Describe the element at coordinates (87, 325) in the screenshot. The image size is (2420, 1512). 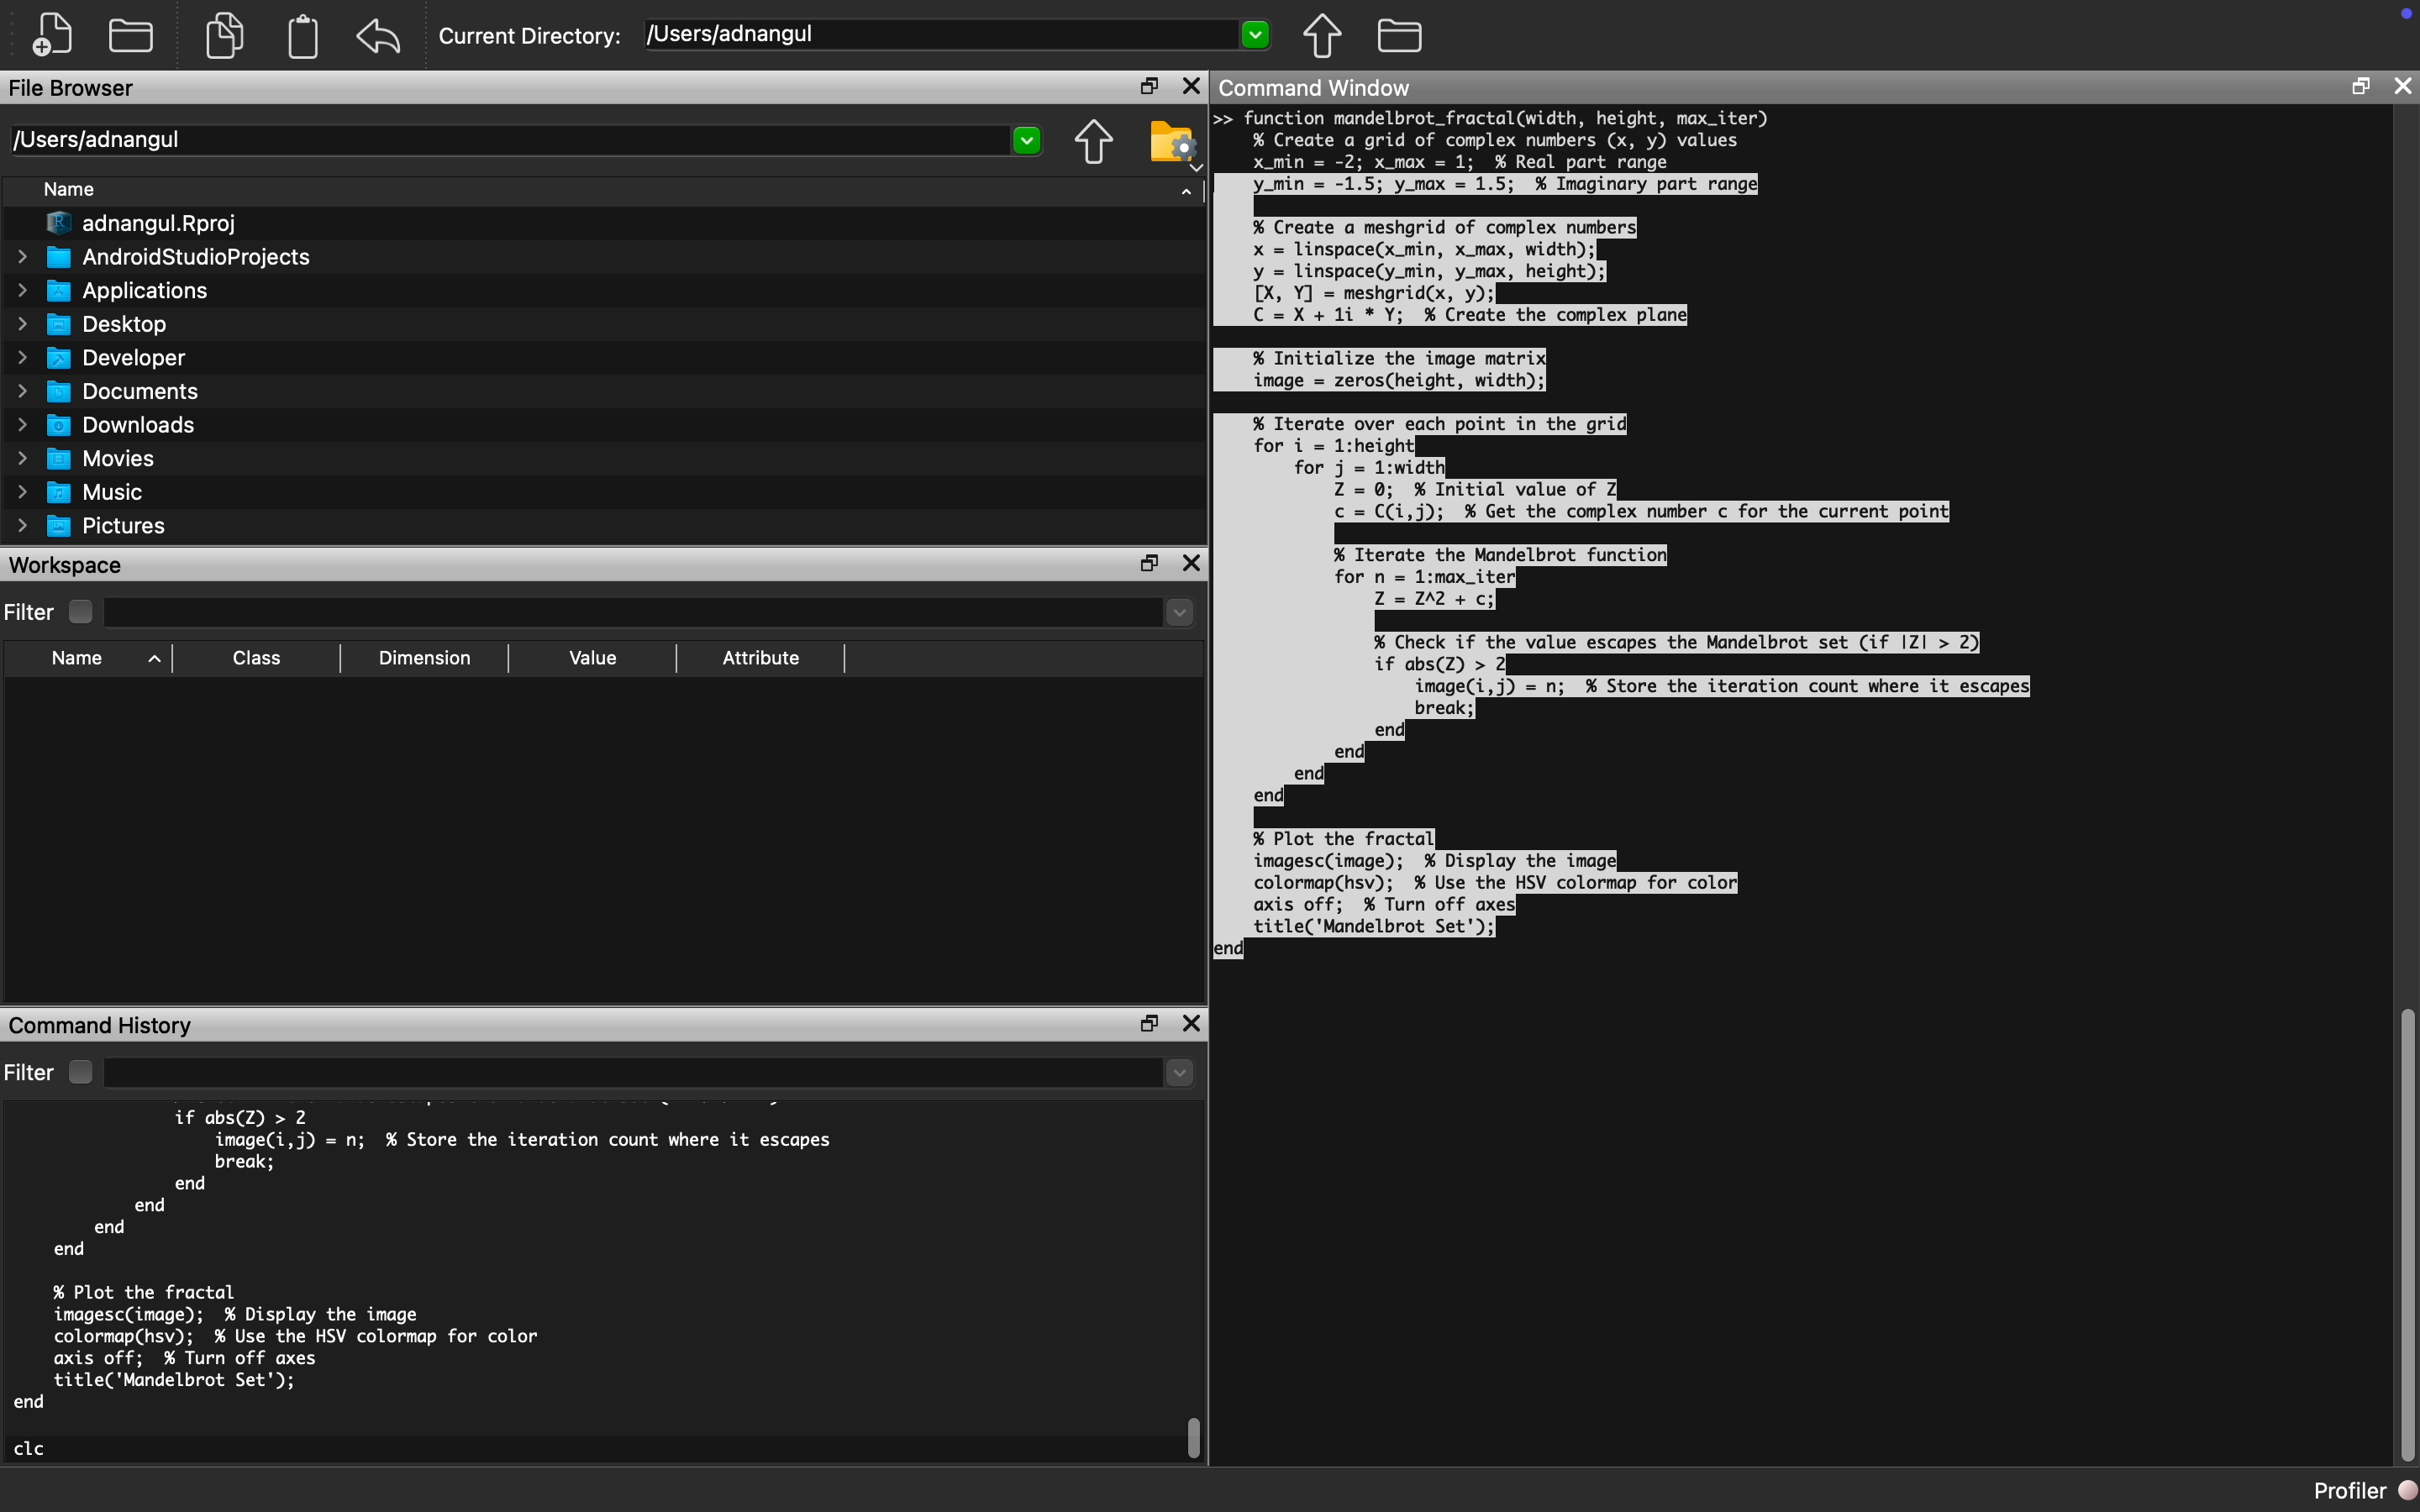
I see `Desktop` at that location.